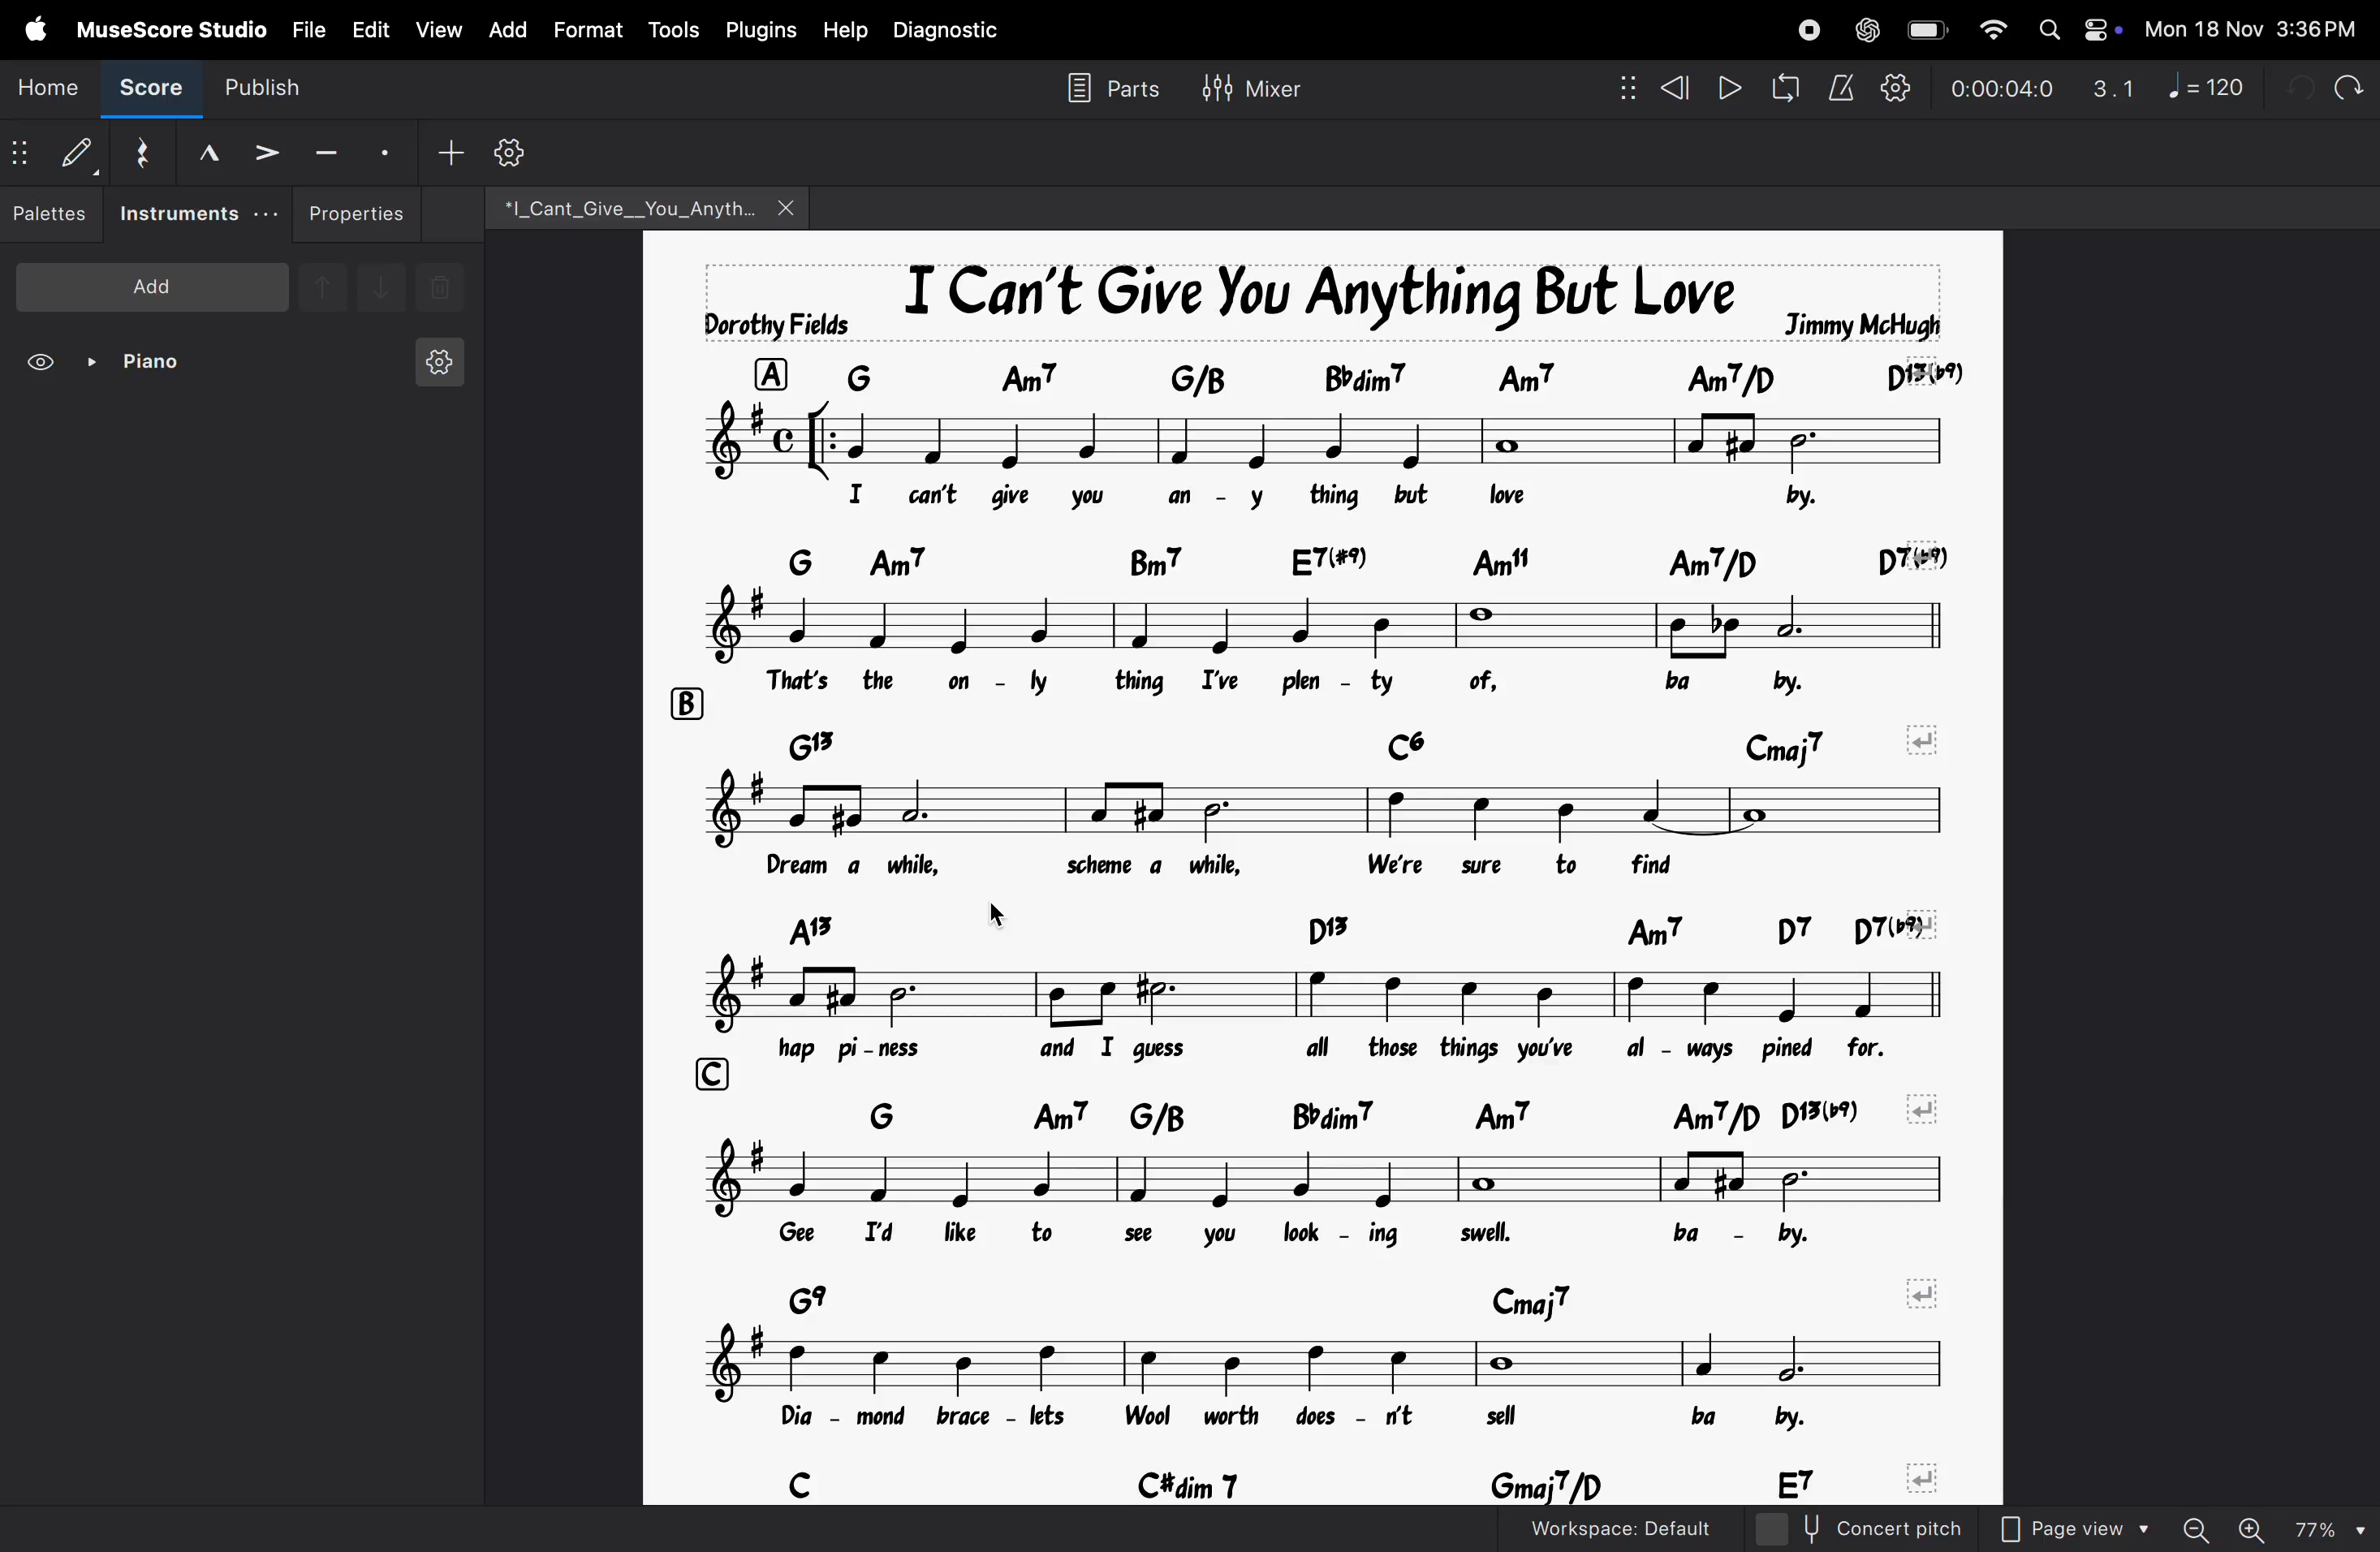 Image resolution: width=2380 pixels, height=1552 pixels. I want to click on loop playback, so click(1787, 88).